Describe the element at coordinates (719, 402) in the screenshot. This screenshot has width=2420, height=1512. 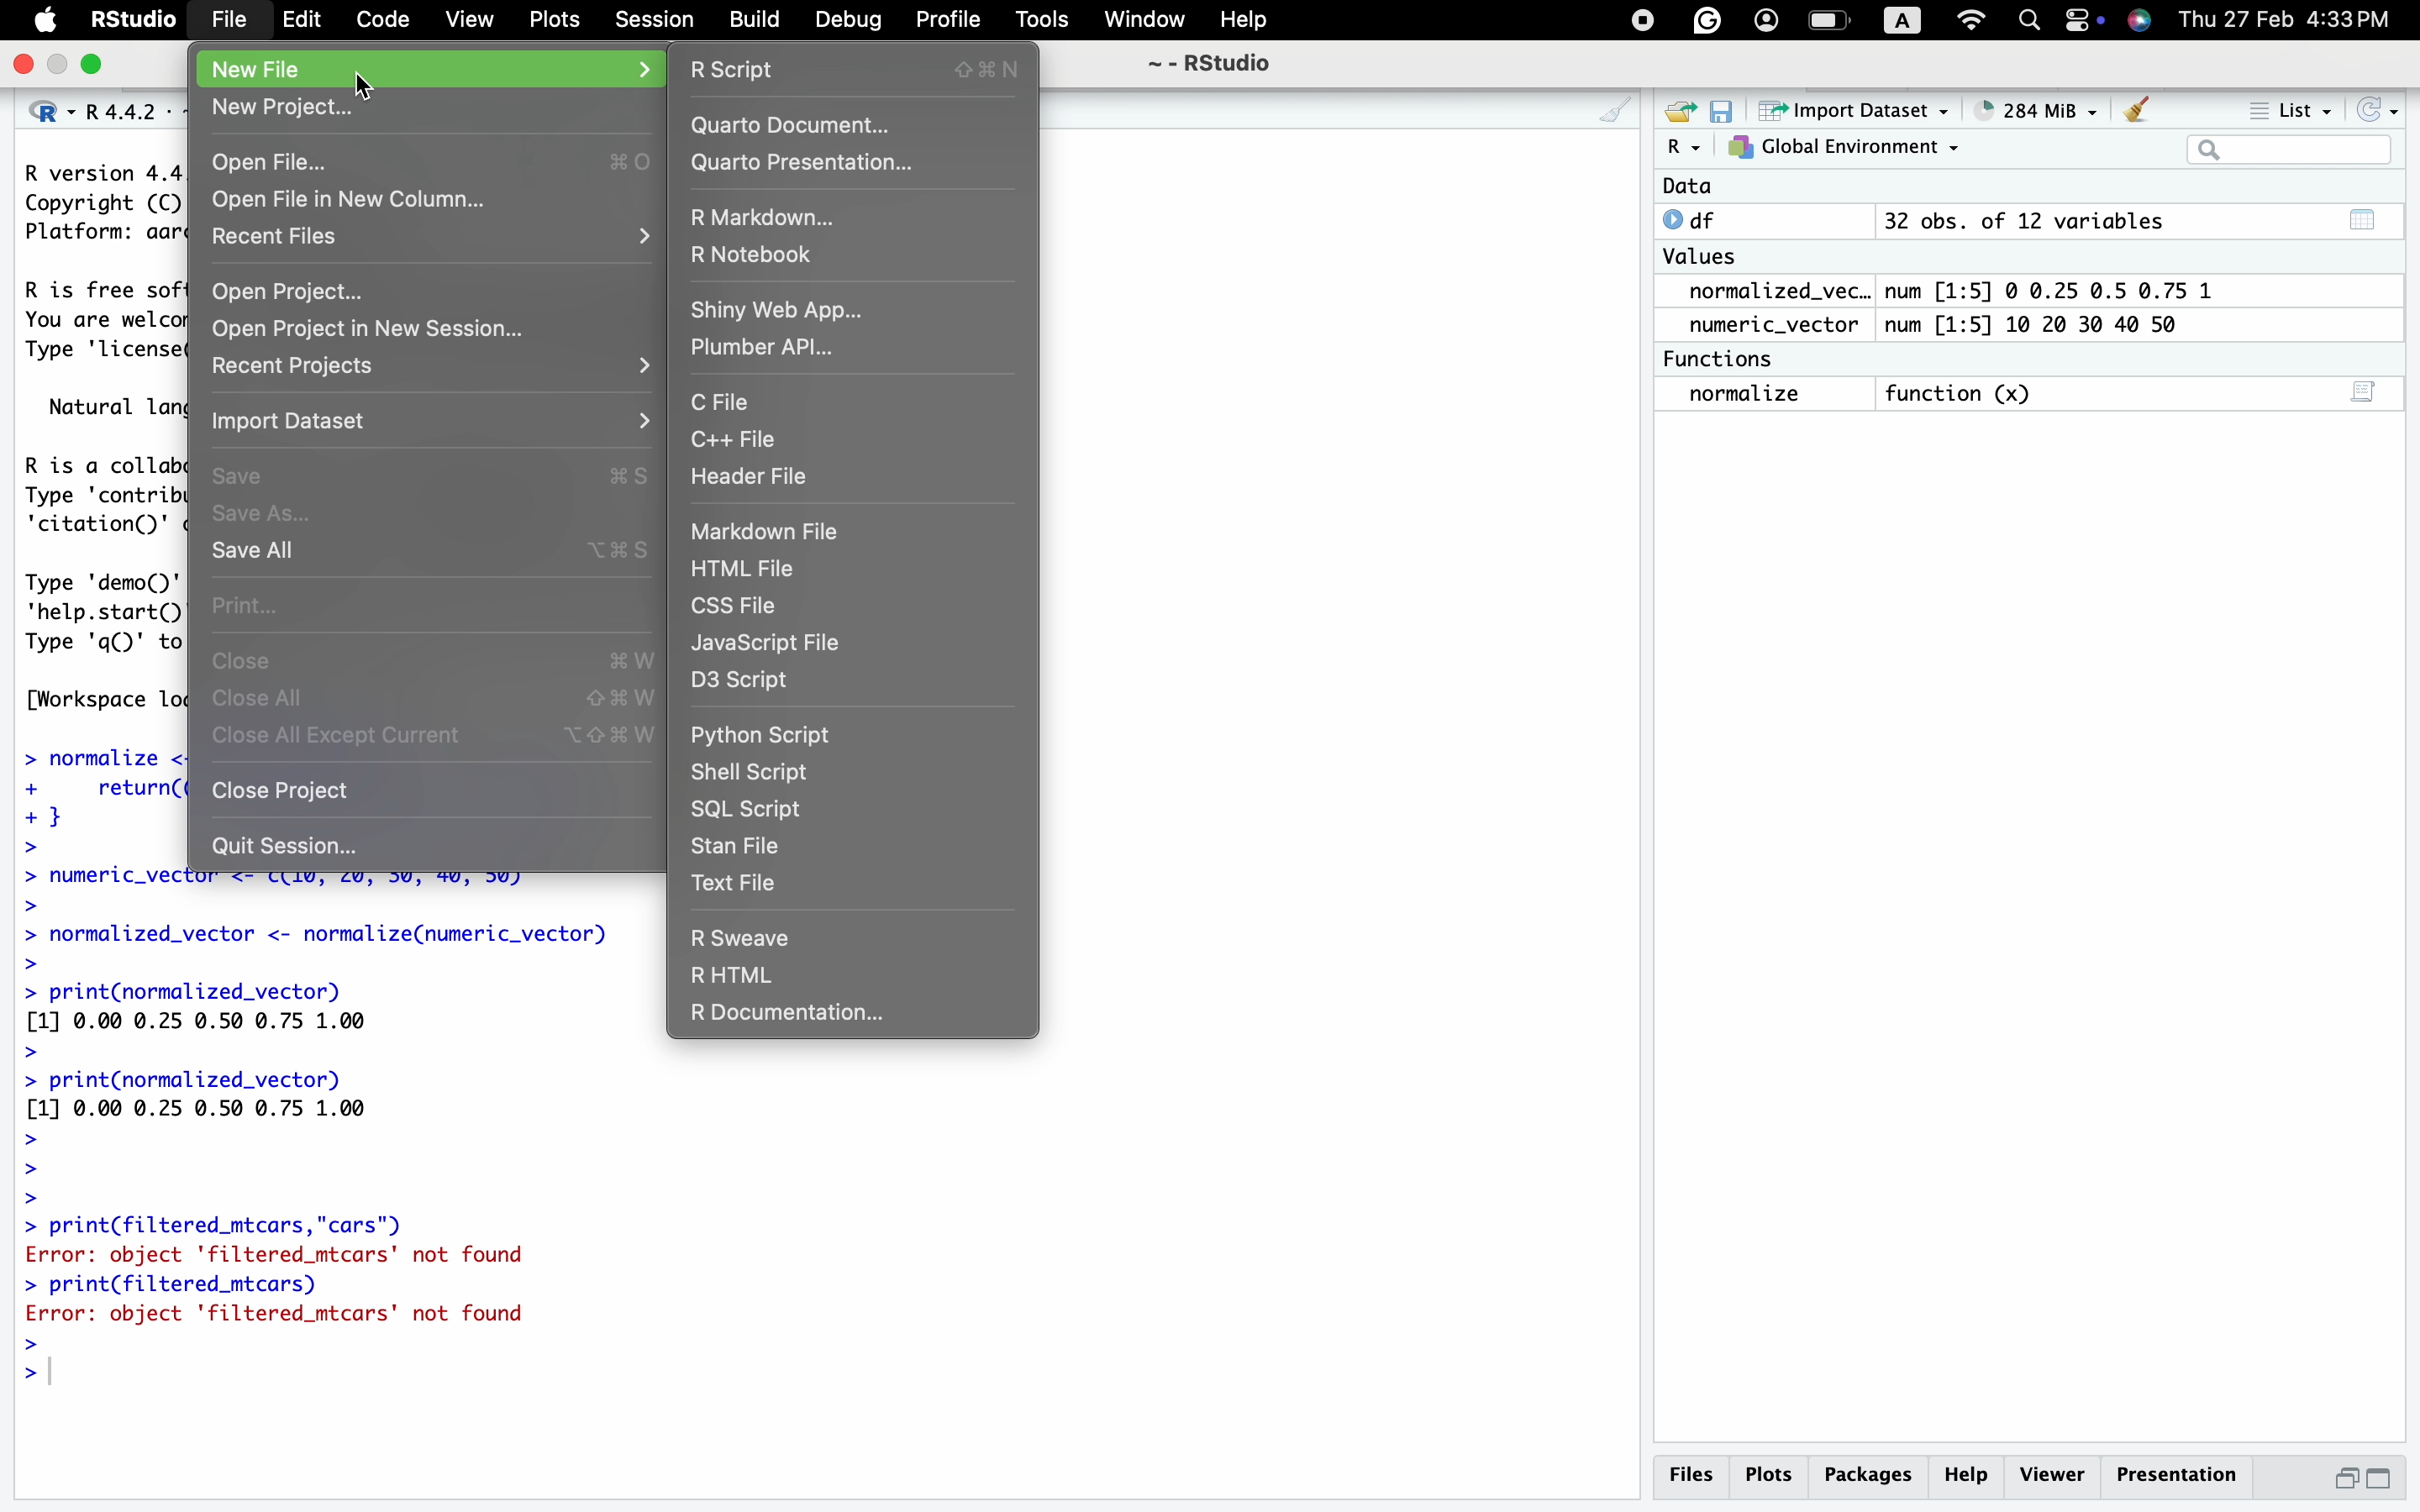
I see `CFile` at that location.